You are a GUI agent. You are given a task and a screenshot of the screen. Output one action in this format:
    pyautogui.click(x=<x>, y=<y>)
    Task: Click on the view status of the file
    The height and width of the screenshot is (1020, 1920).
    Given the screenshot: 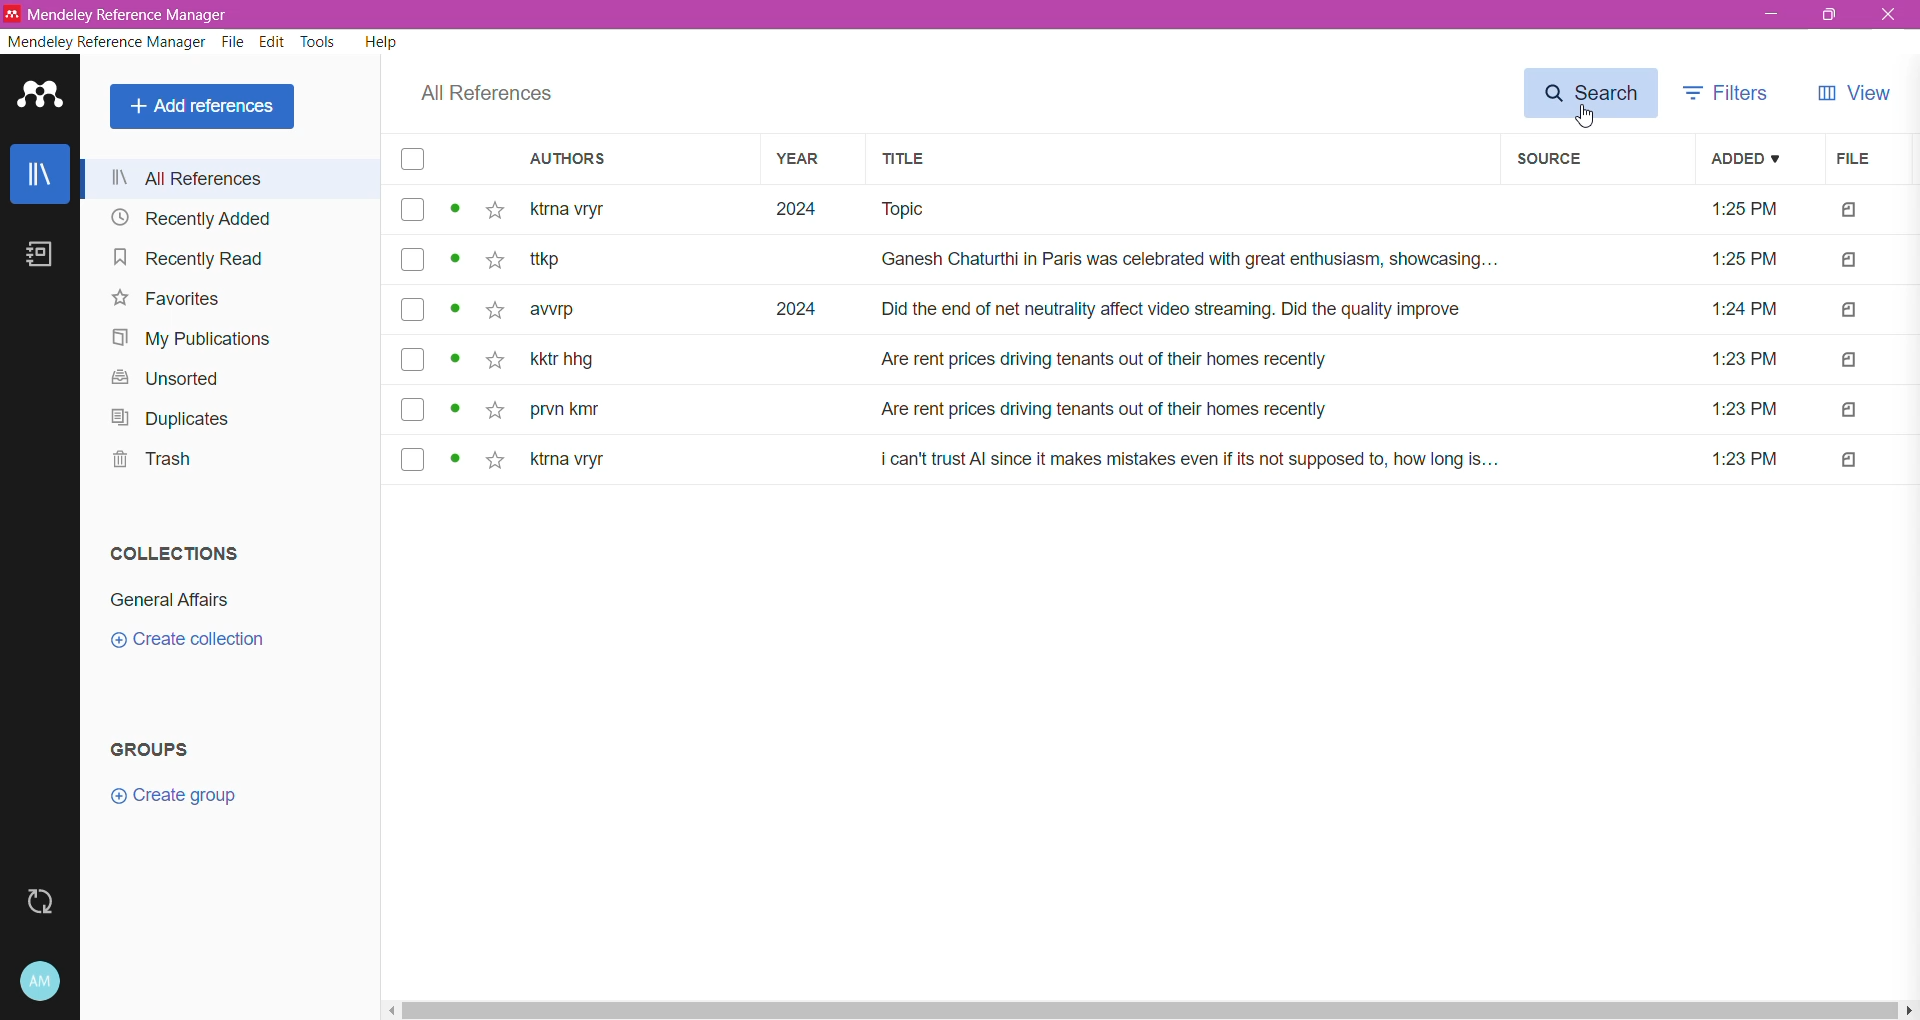 What is the action you would take?
    pyautogui.click(x=456, y=362)
    